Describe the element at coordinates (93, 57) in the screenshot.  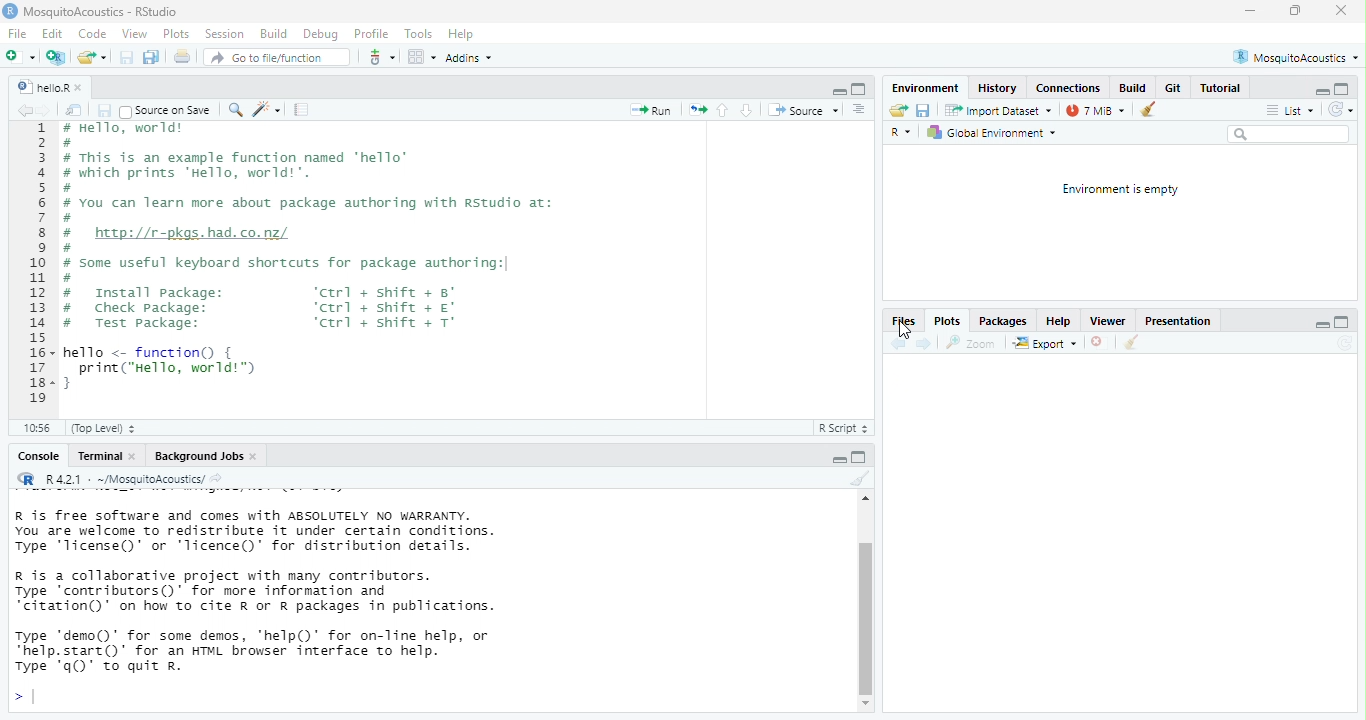
I see `open an existing file` at that location.